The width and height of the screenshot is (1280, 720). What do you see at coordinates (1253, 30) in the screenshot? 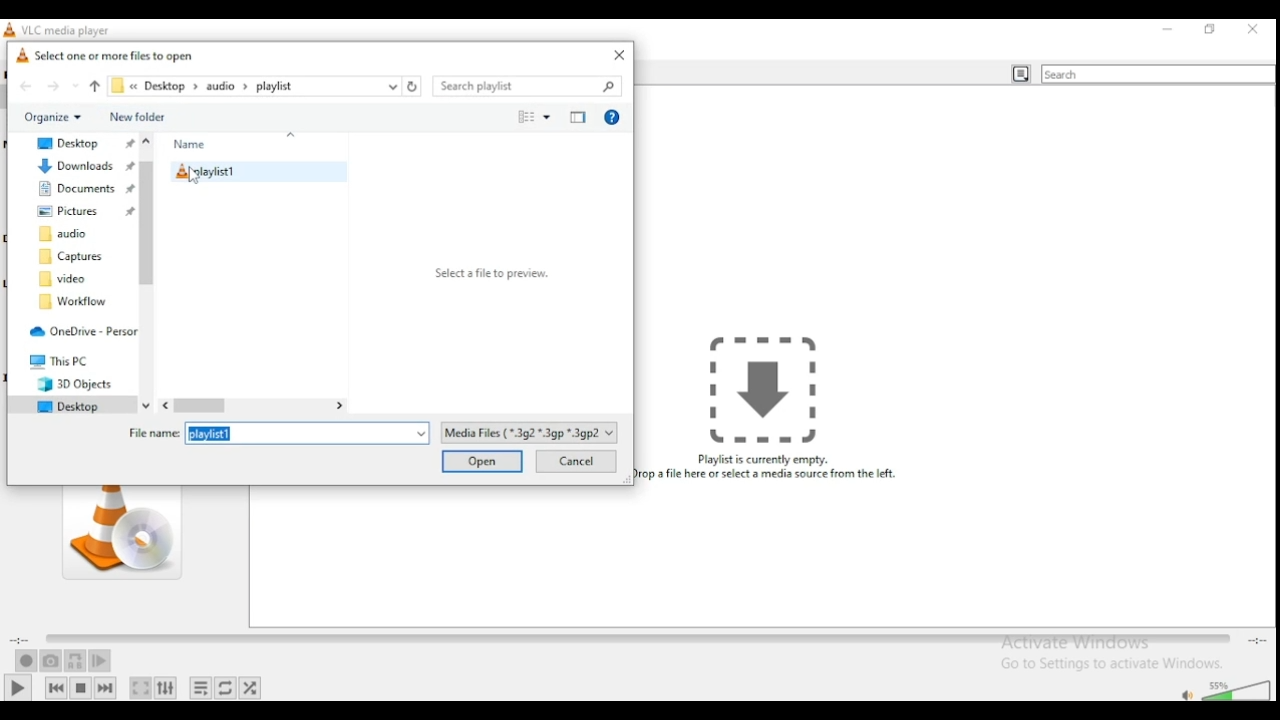
I see `close window` at bounding box center [1253, 30].